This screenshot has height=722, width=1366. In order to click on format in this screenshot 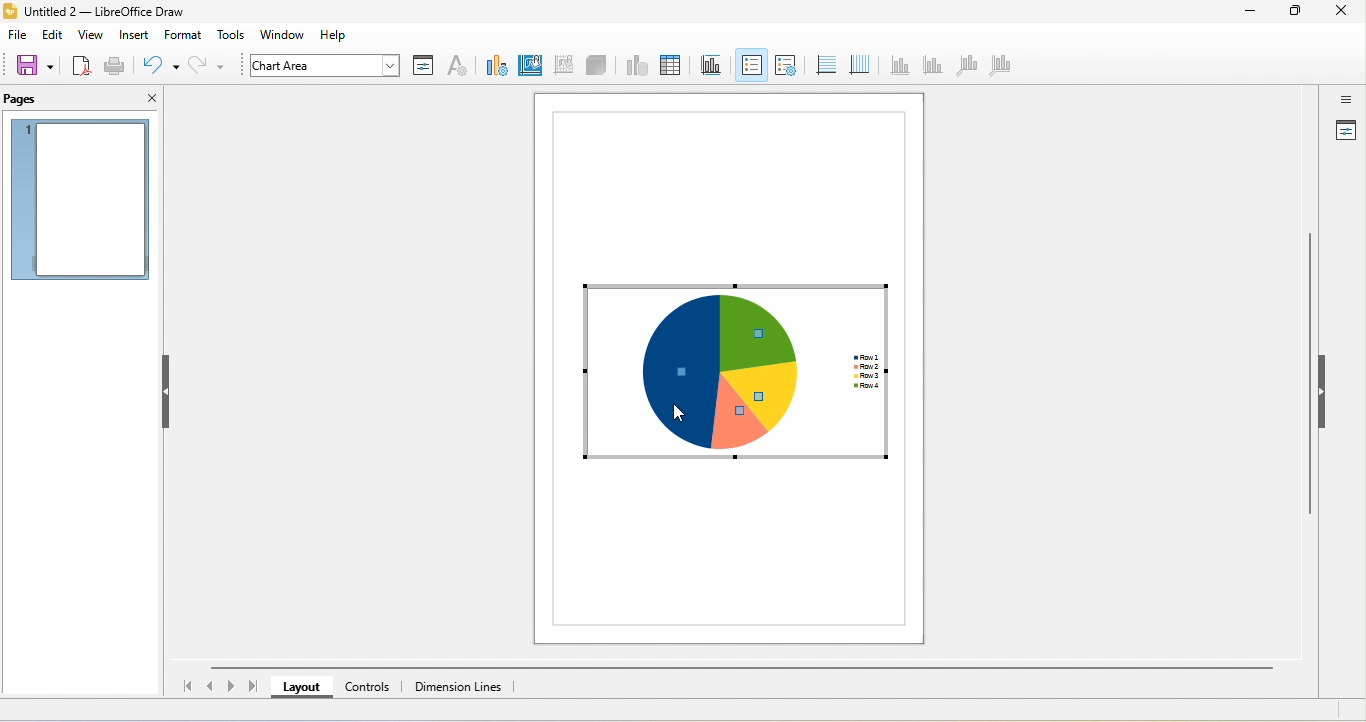, I will do `click(184, 34)`.